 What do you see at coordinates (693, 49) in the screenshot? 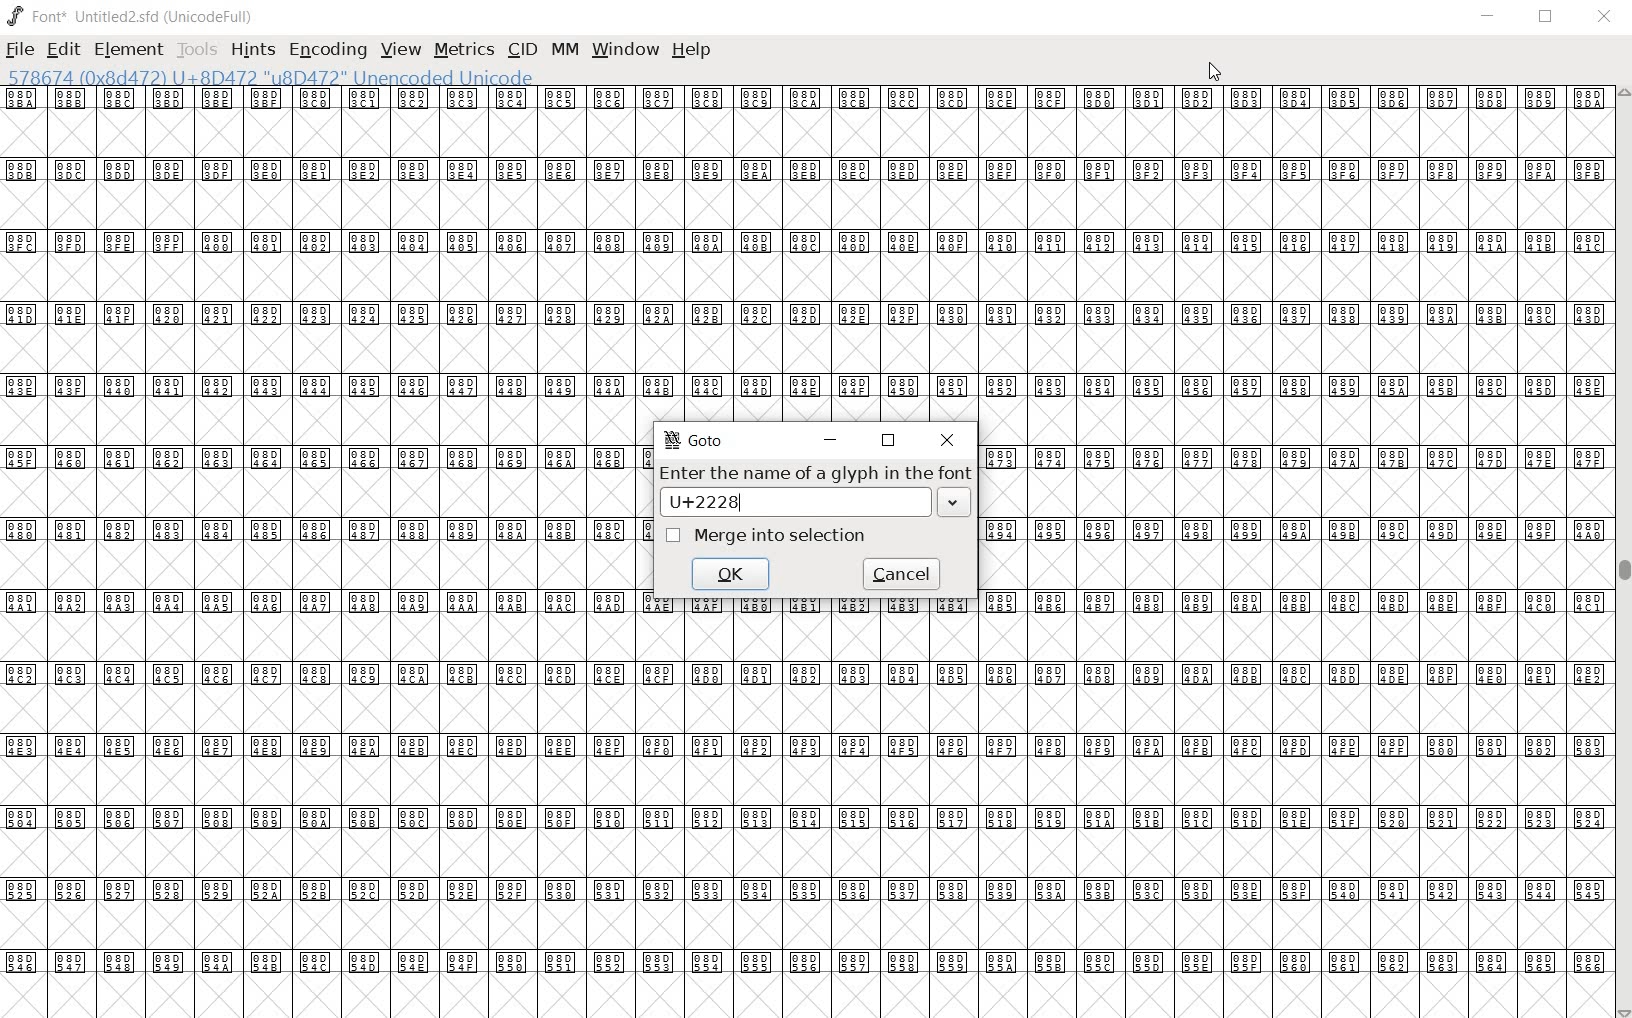
I see `help` at bounding box center [693, 49].